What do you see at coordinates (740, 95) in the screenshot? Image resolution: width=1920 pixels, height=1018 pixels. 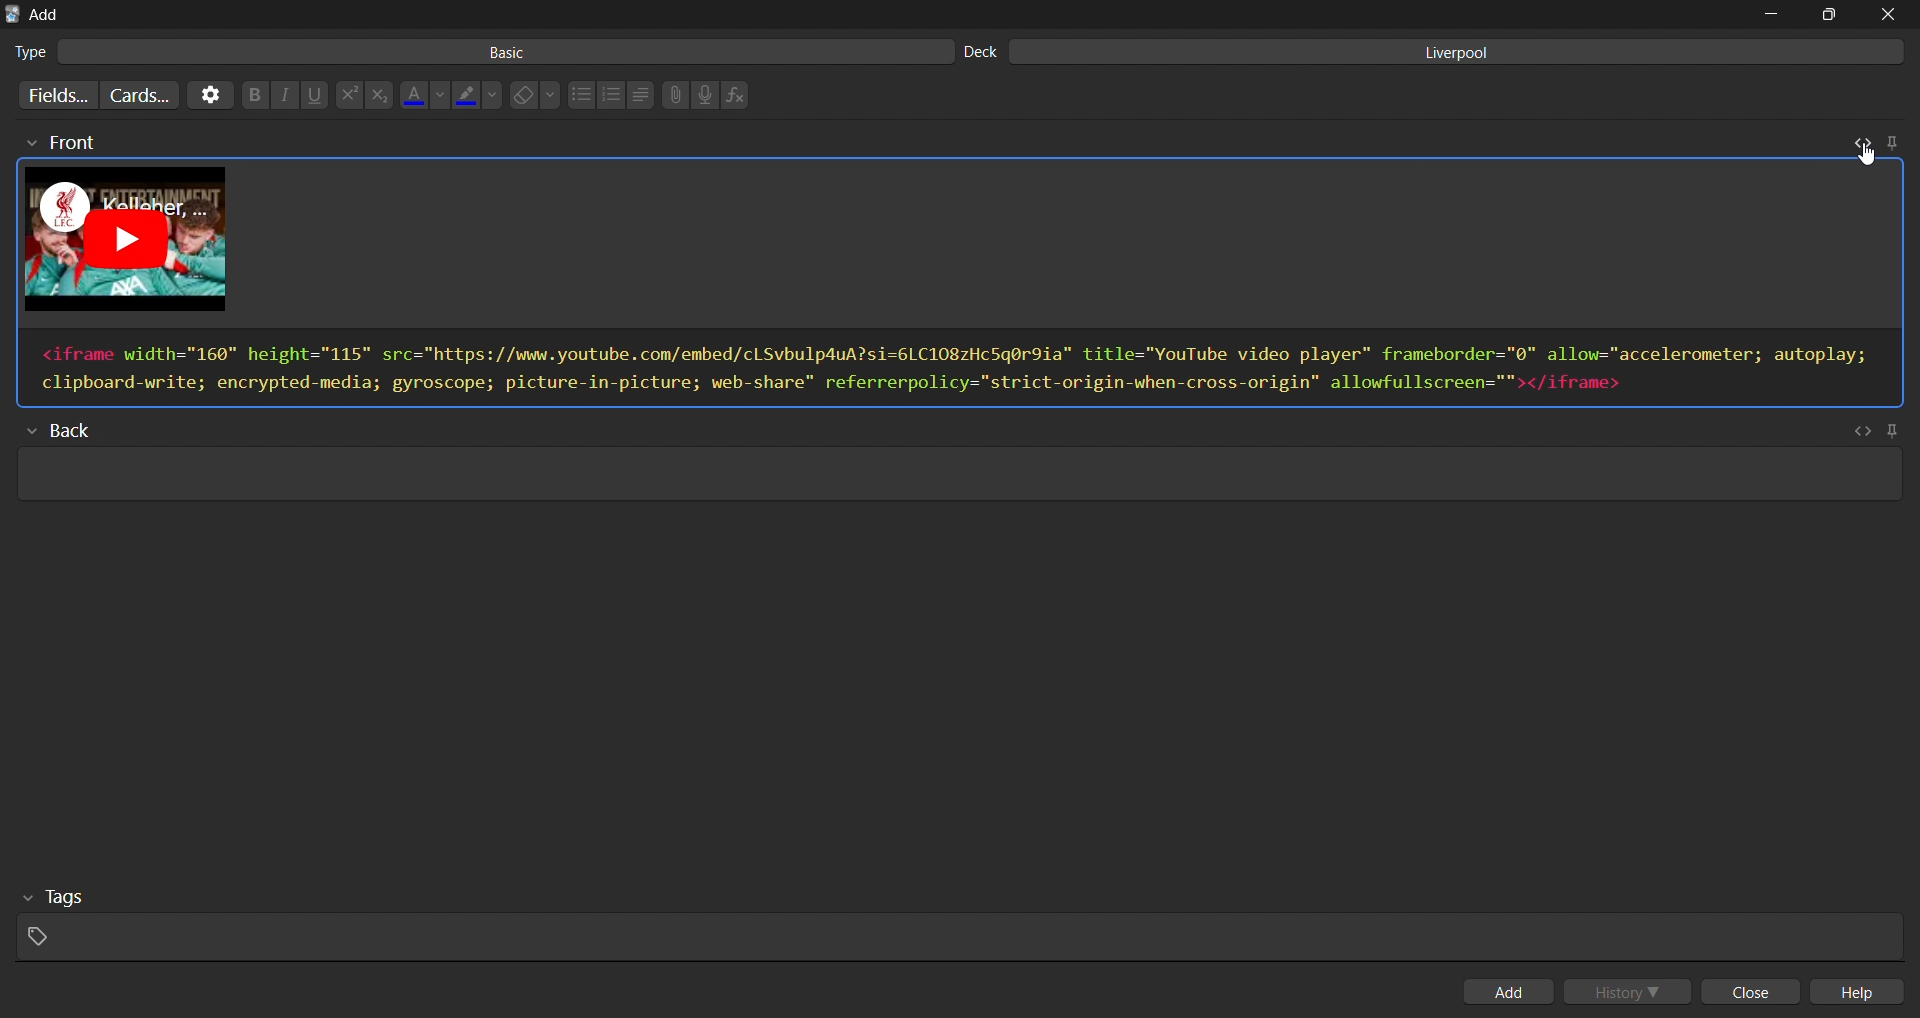 I see `insert function` at bounding box center [740, 95].